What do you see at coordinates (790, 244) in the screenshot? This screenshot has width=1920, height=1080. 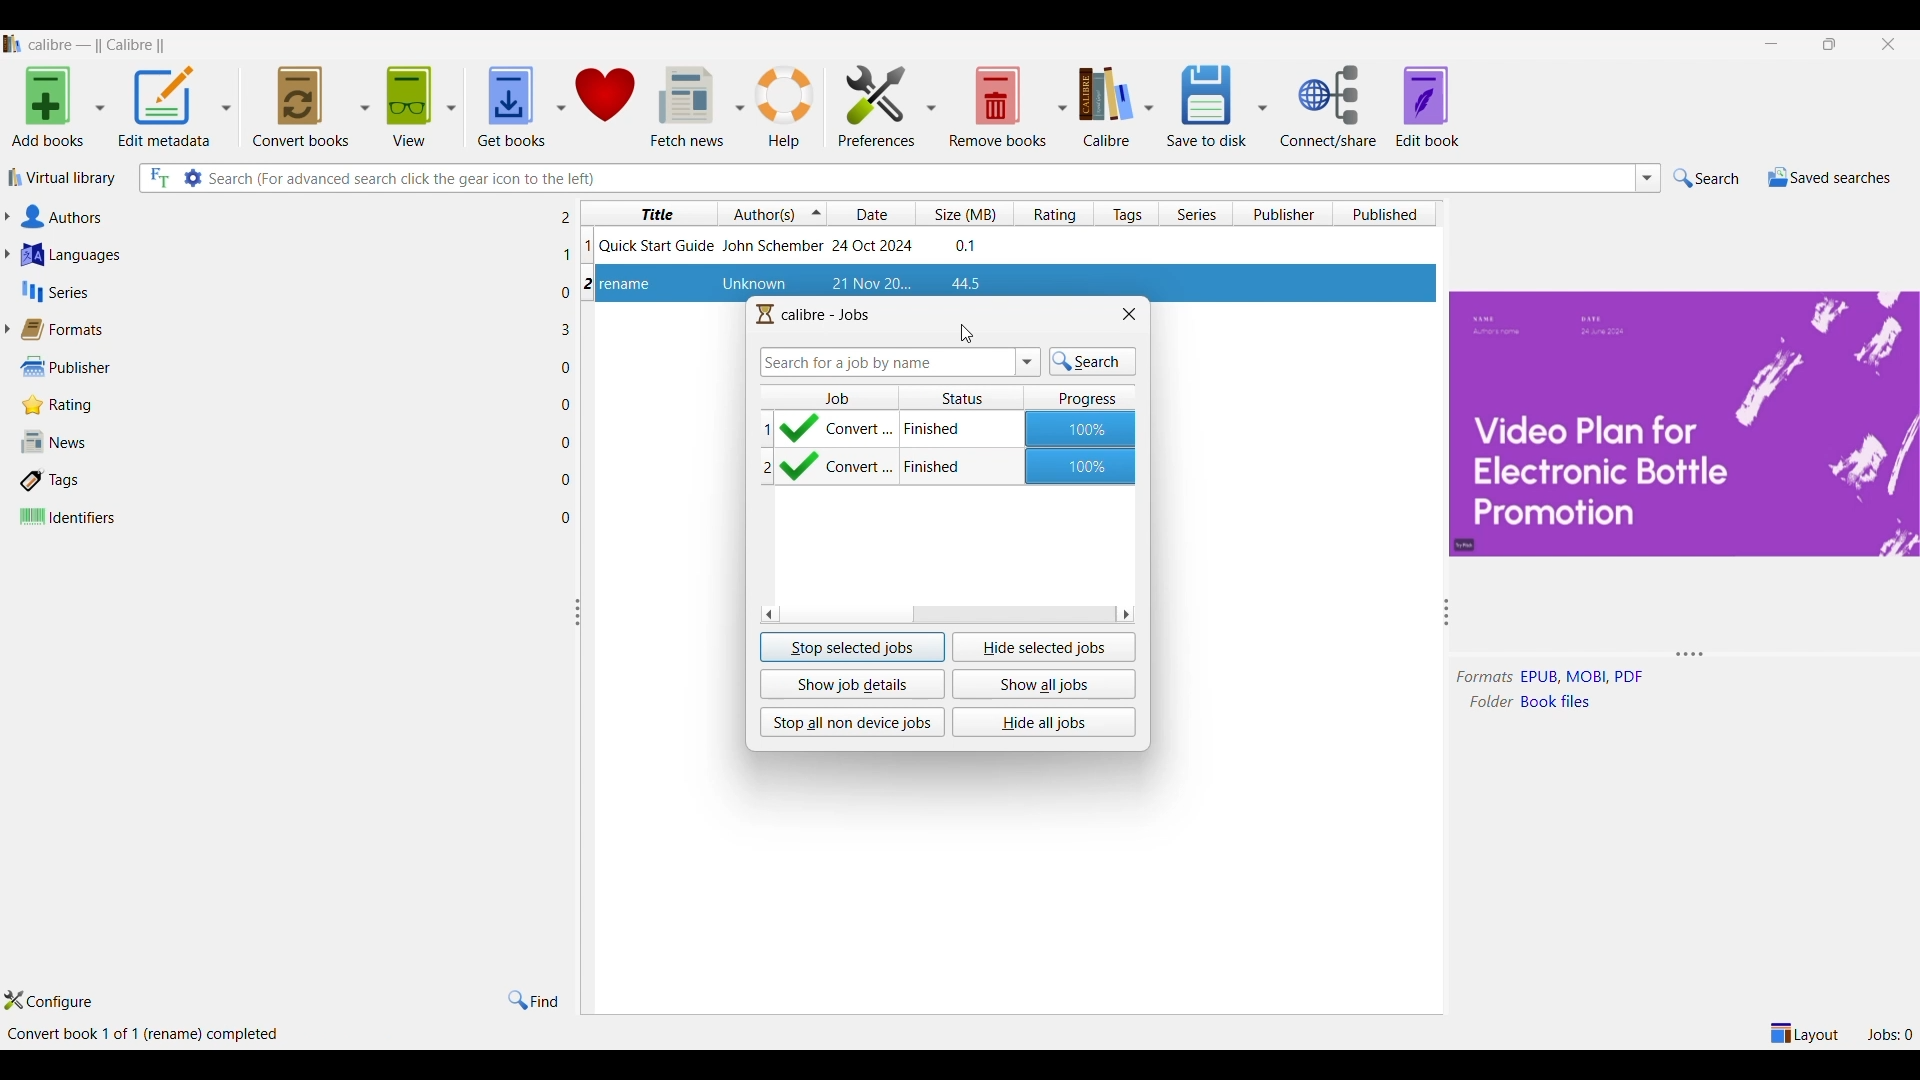 I see `Book: Quick Start Guide` at bounding box center [790, 244].